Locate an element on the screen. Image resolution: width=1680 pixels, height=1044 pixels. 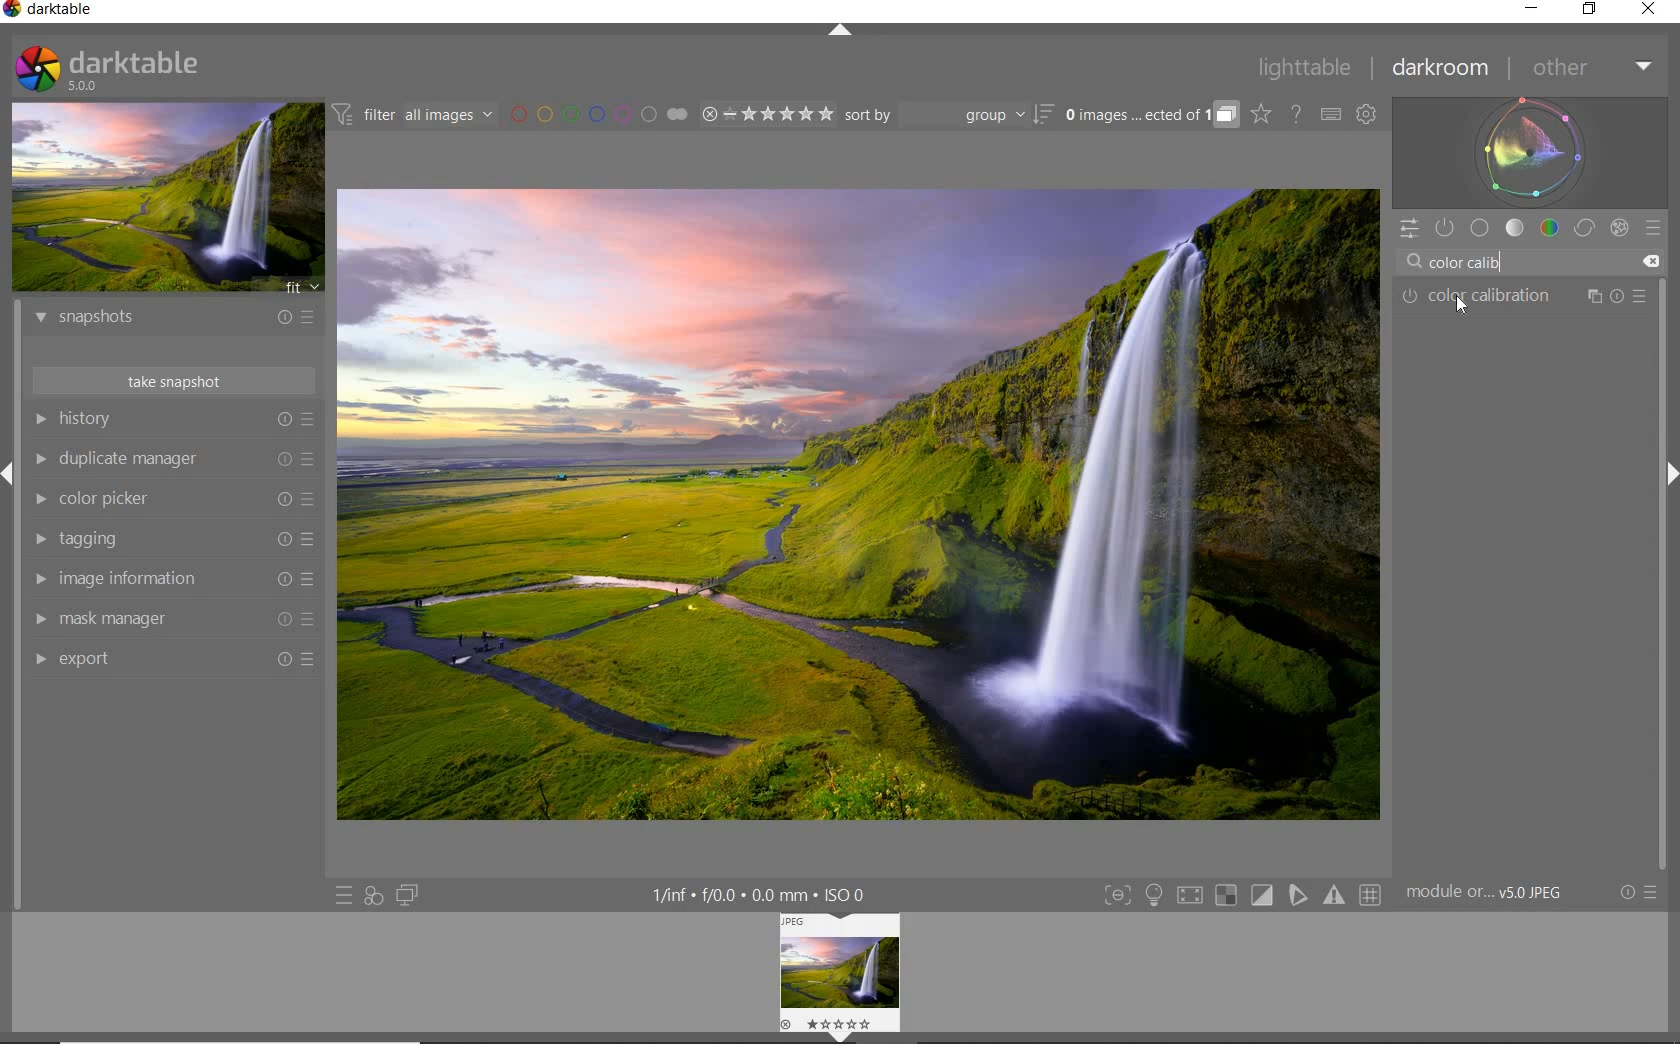
DISPLAY A SECOND DARKROOM IMAGE WINDOW is located at coordinates (408, 895).